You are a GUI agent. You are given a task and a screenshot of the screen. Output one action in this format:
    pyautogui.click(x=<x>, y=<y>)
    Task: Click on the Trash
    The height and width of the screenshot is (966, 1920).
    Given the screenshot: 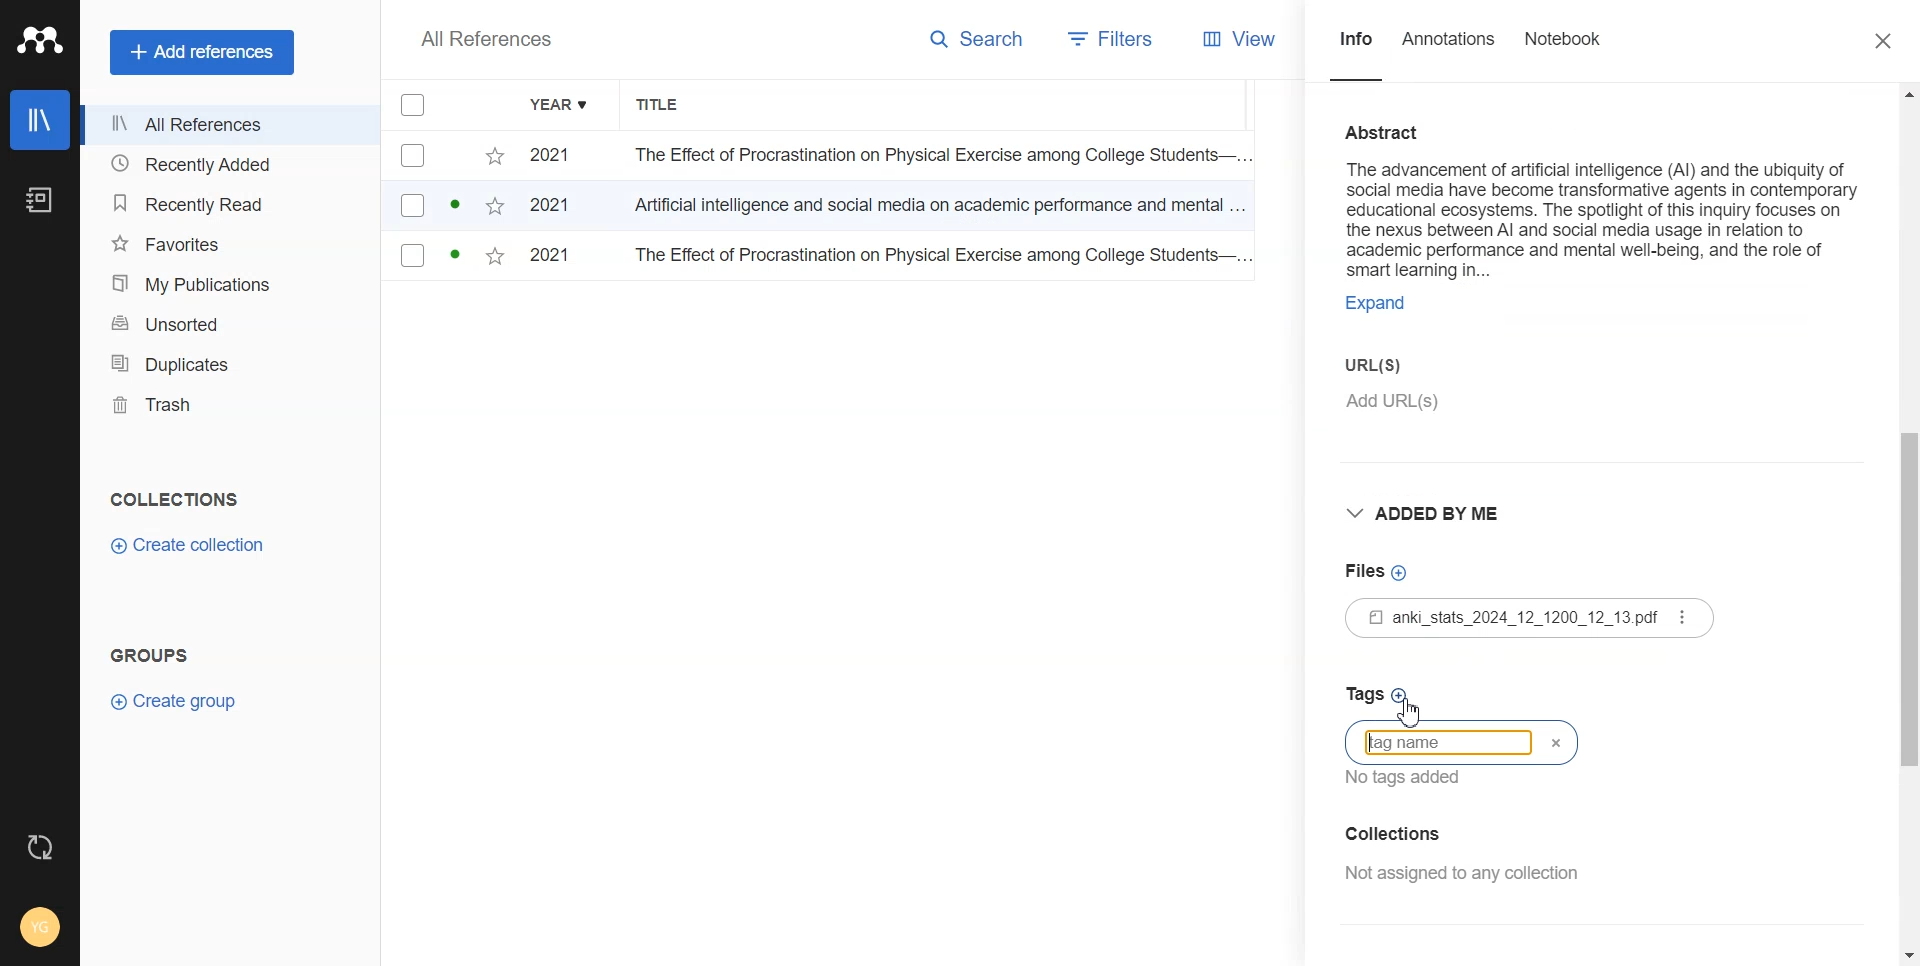 What is the action you would take?
    pyautogui.click(x=229, y=405)
    